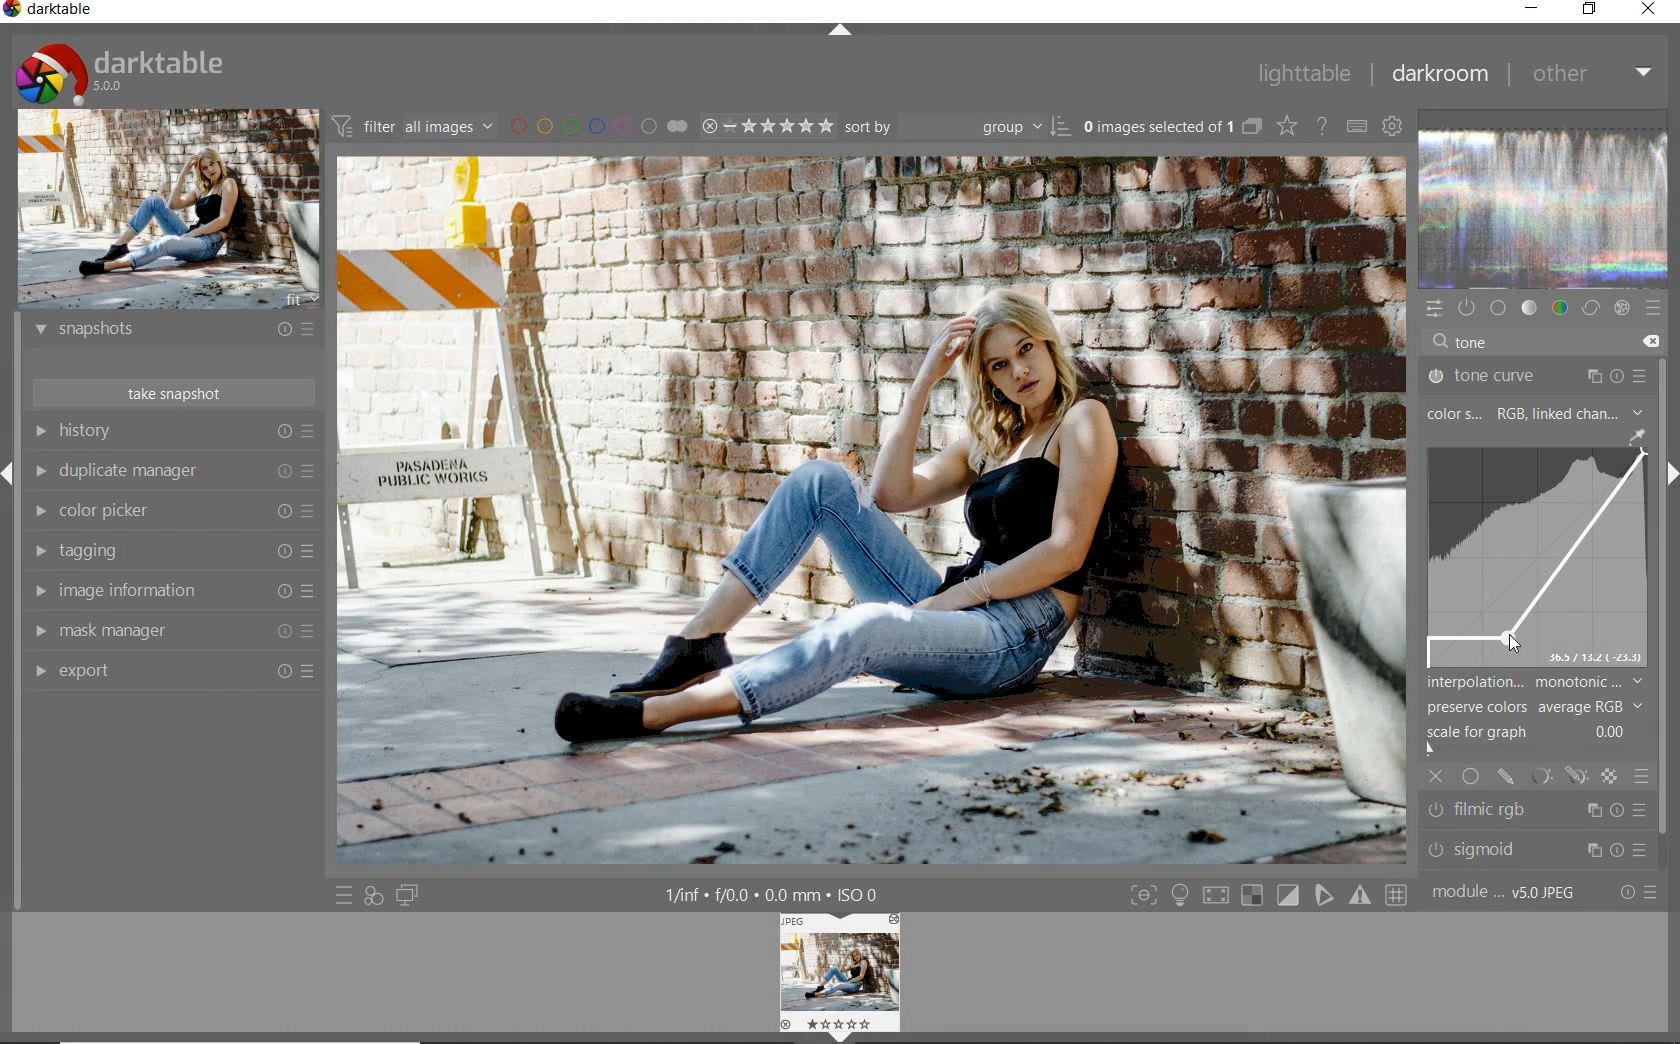  I want to click on display a second darkroom image below, so click(410, 894).